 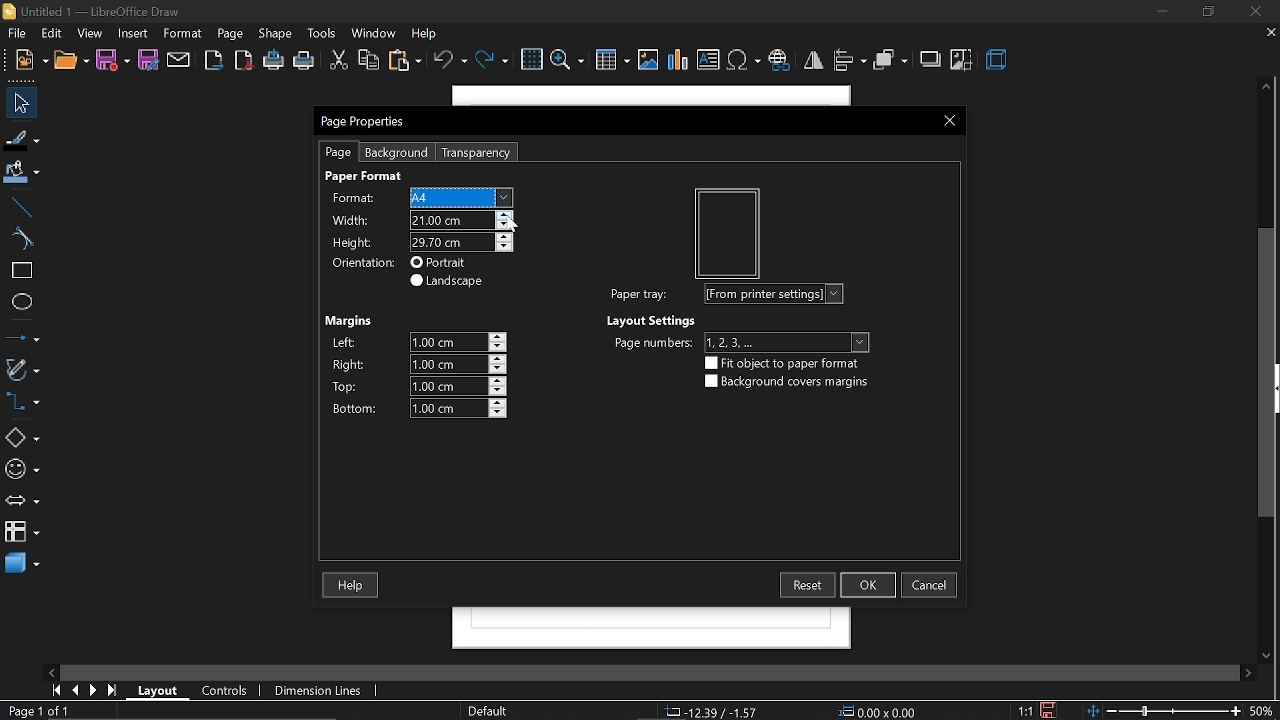 I want to click on layout, so click(x=160, y=690).